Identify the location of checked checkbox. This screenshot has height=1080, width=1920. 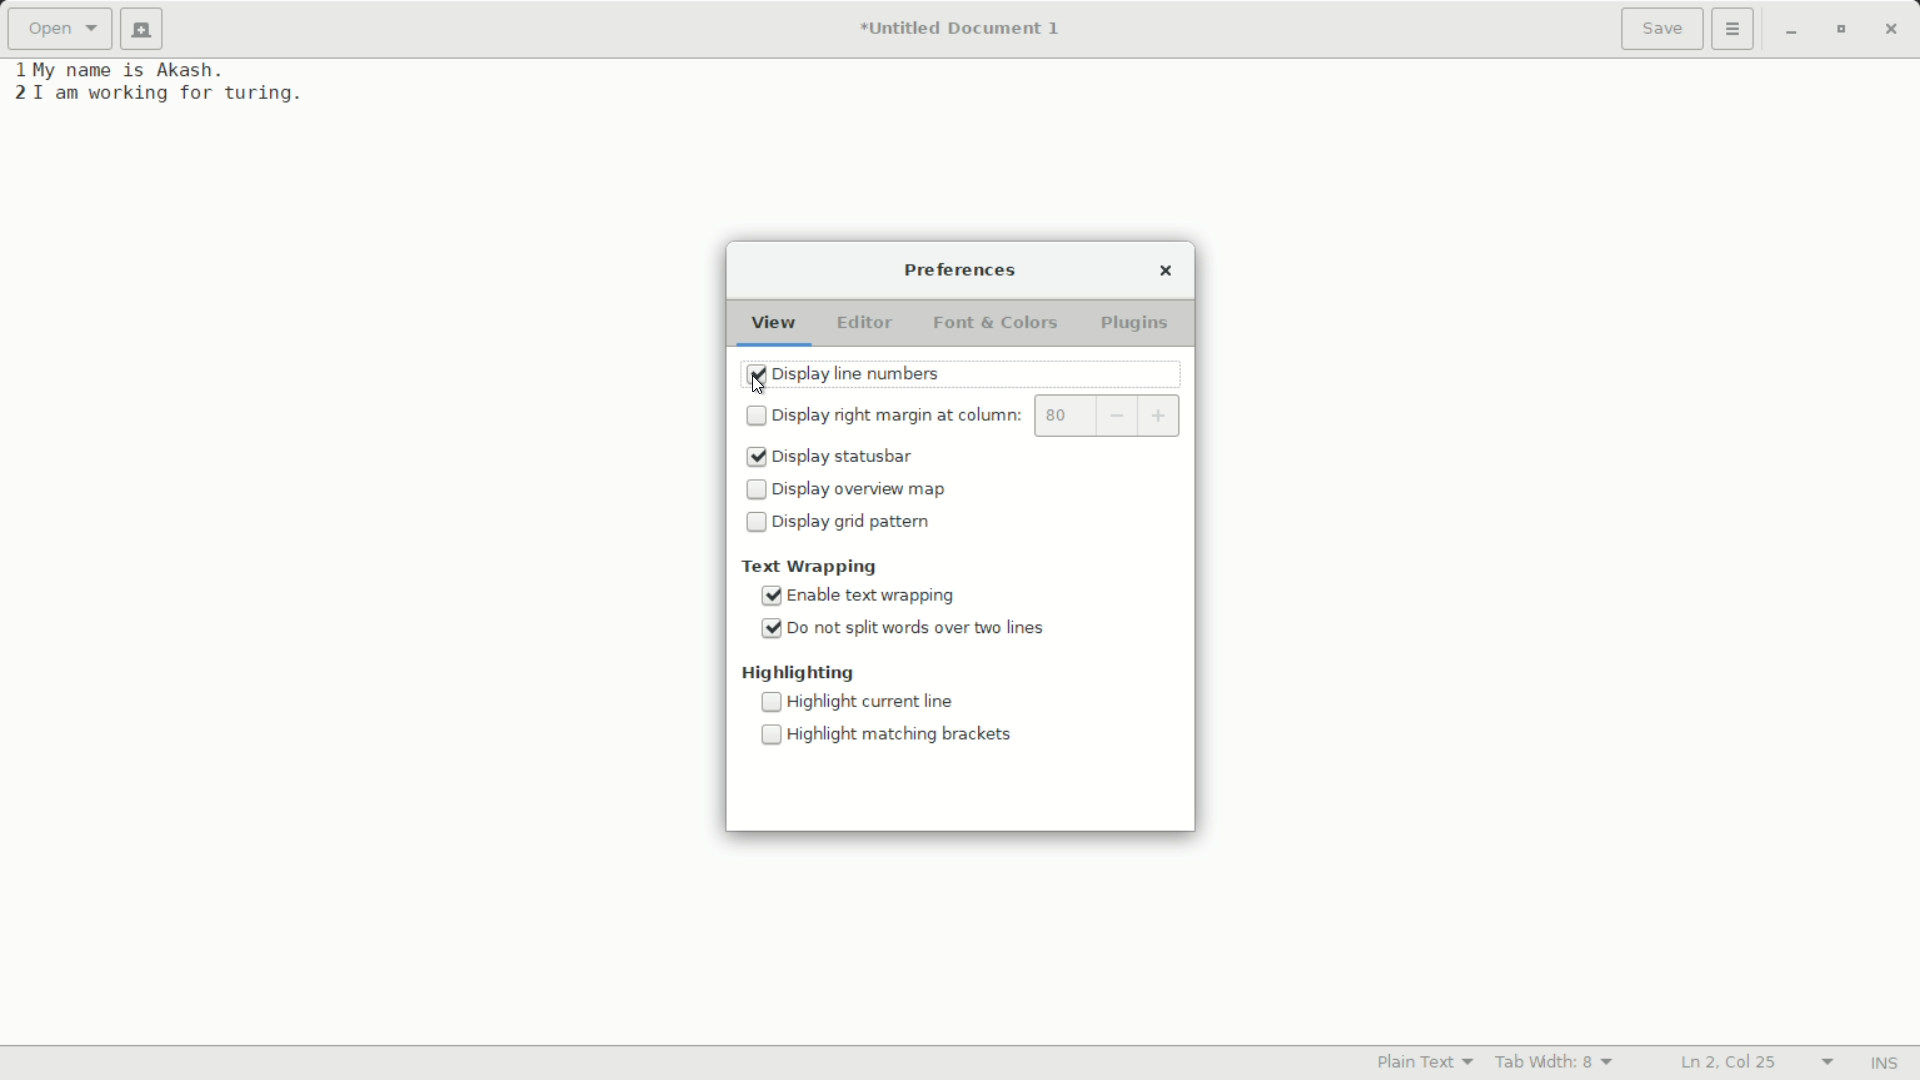
(755, 374).